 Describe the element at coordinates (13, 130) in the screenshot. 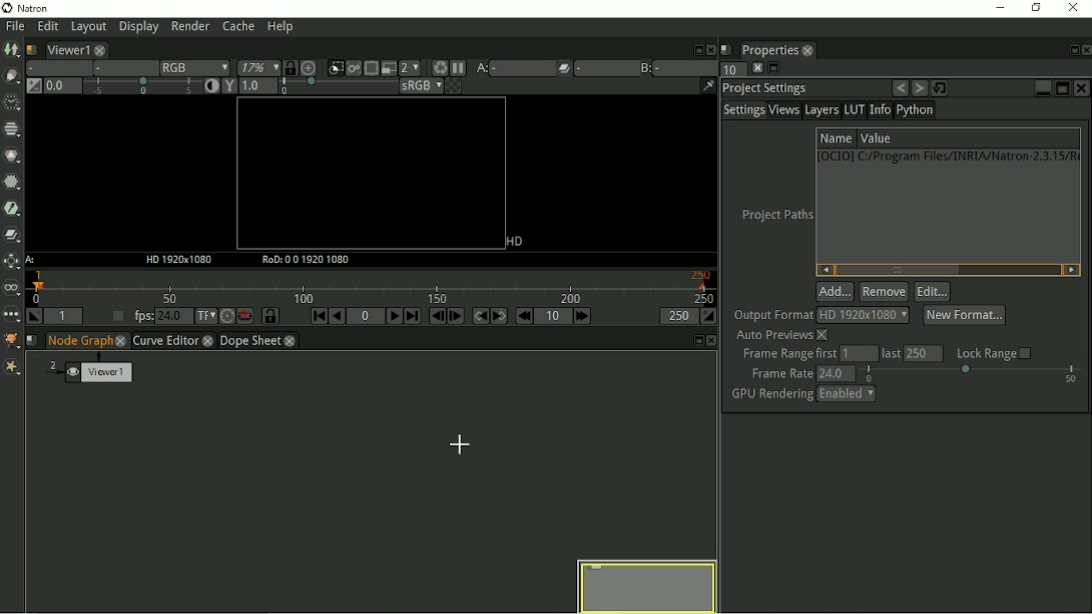

I see `Channel` at that location.